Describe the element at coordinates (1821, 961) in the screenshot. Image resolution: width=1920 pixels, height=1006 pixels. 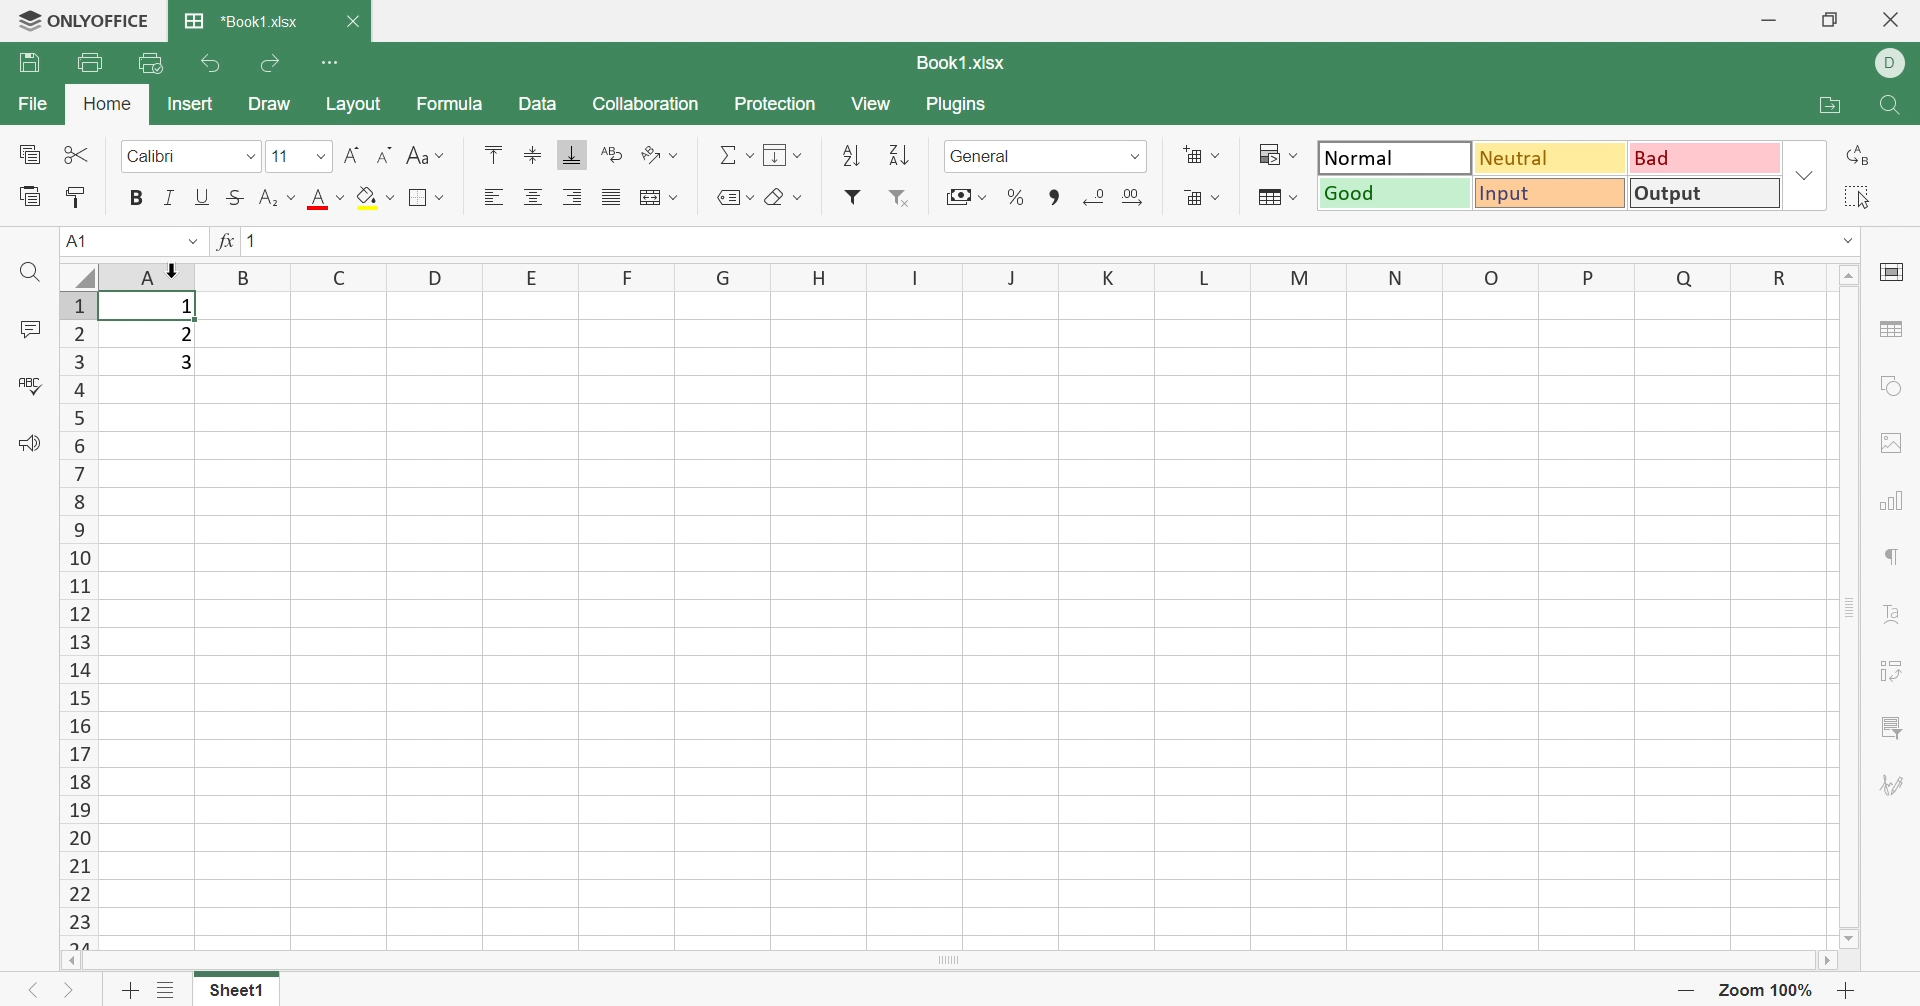
I see `Scroll right` at that location.